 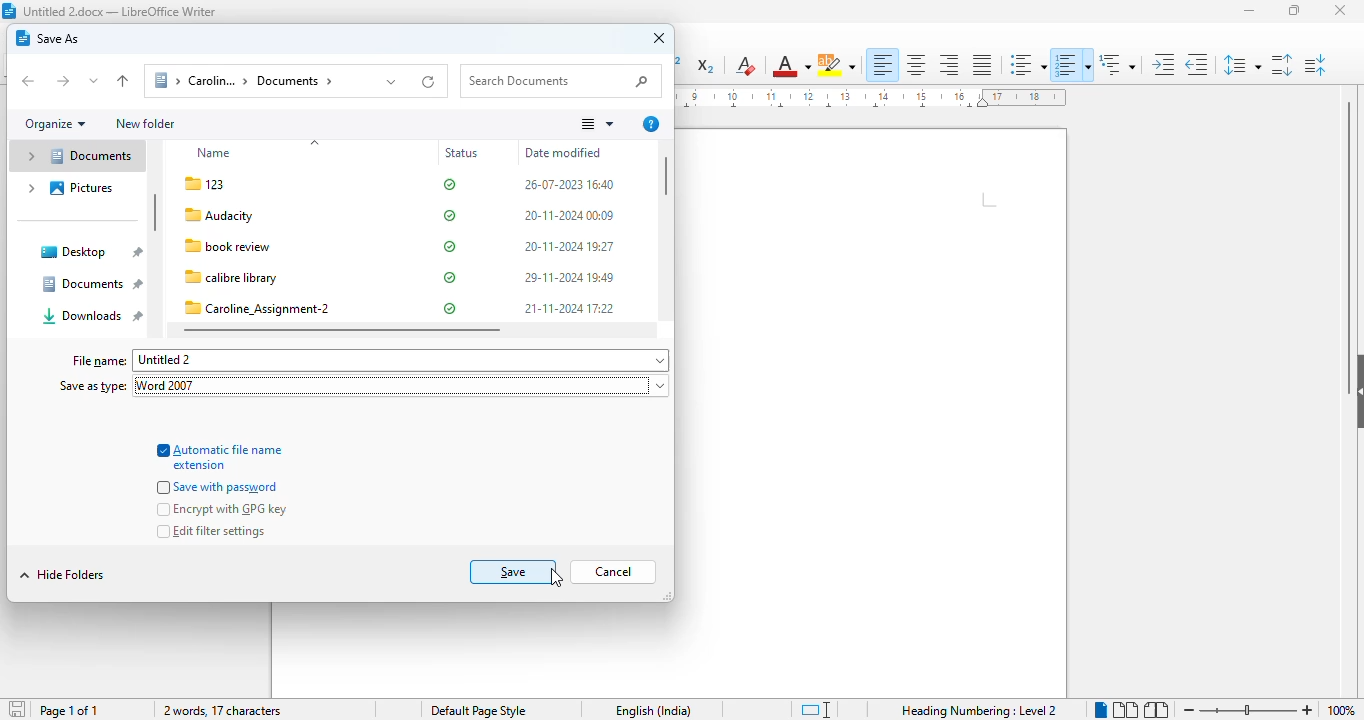 I want to click on clear direct formatting, so click(x=745, y=66).